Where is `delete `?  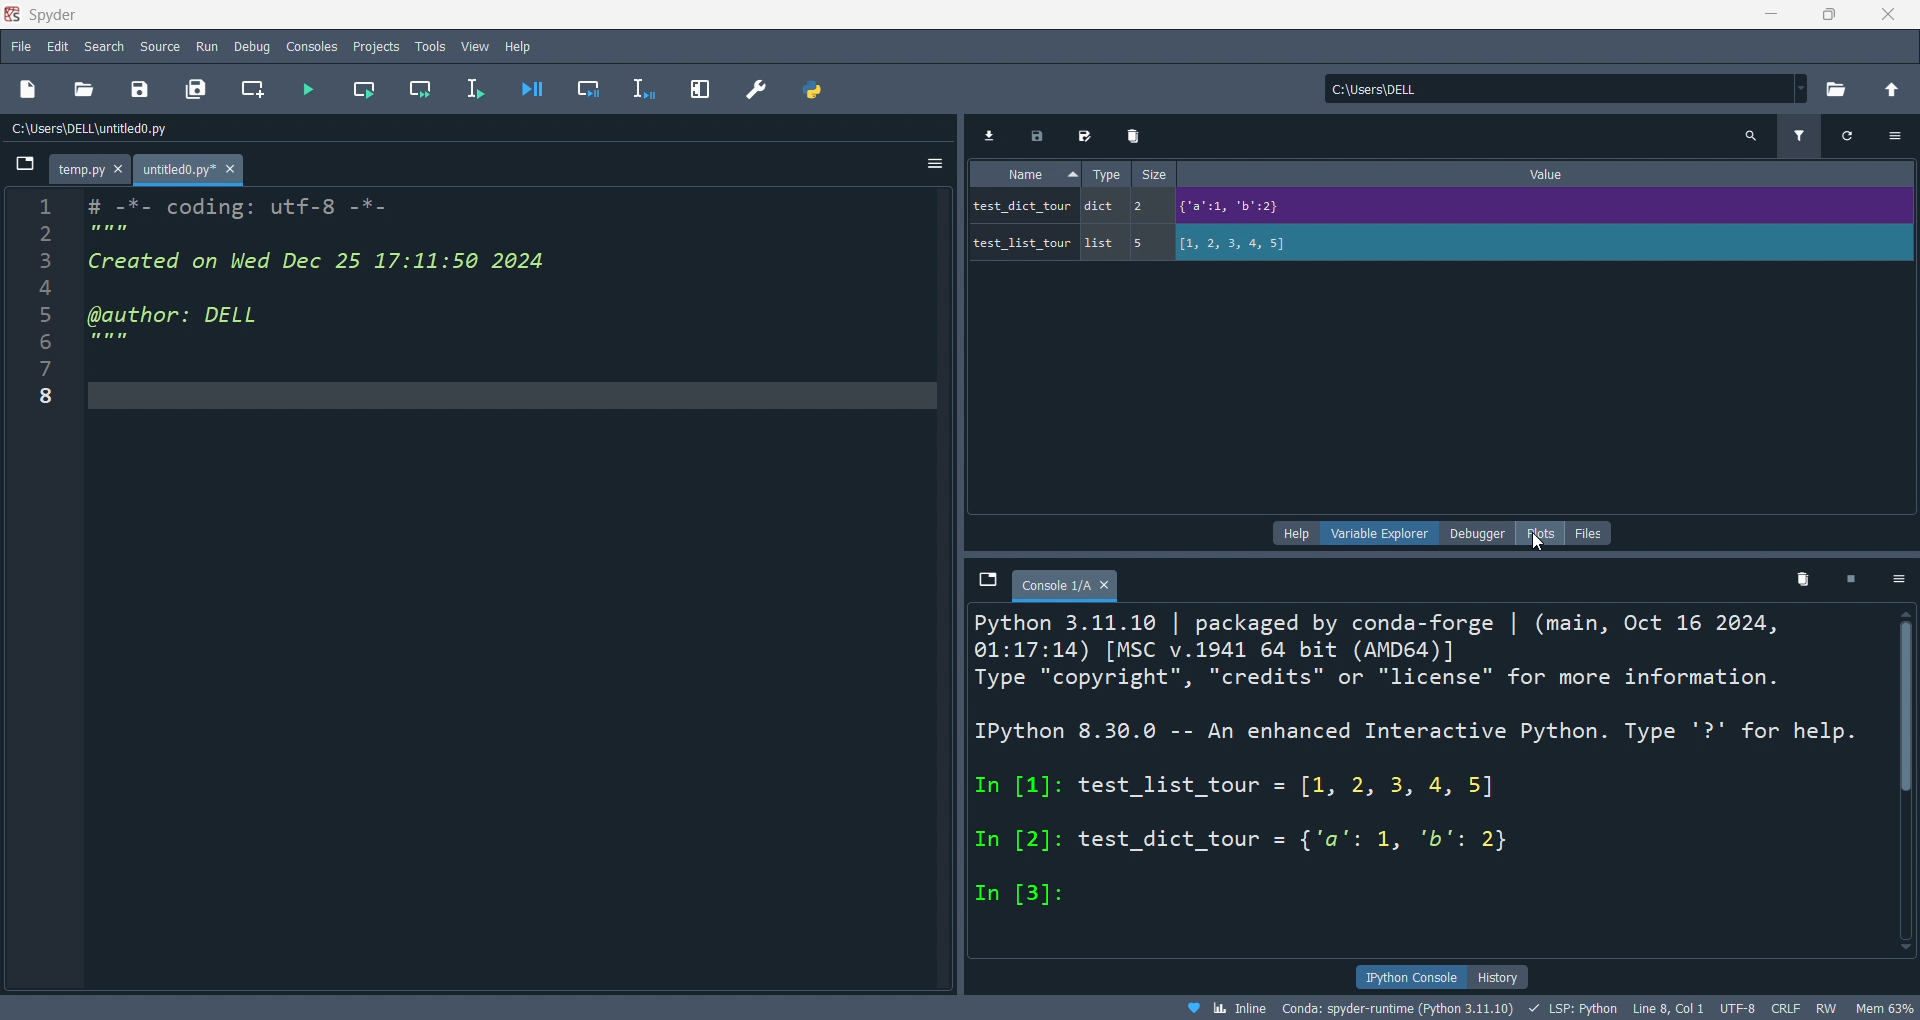
delete  is located at coordinates (1799, 579).